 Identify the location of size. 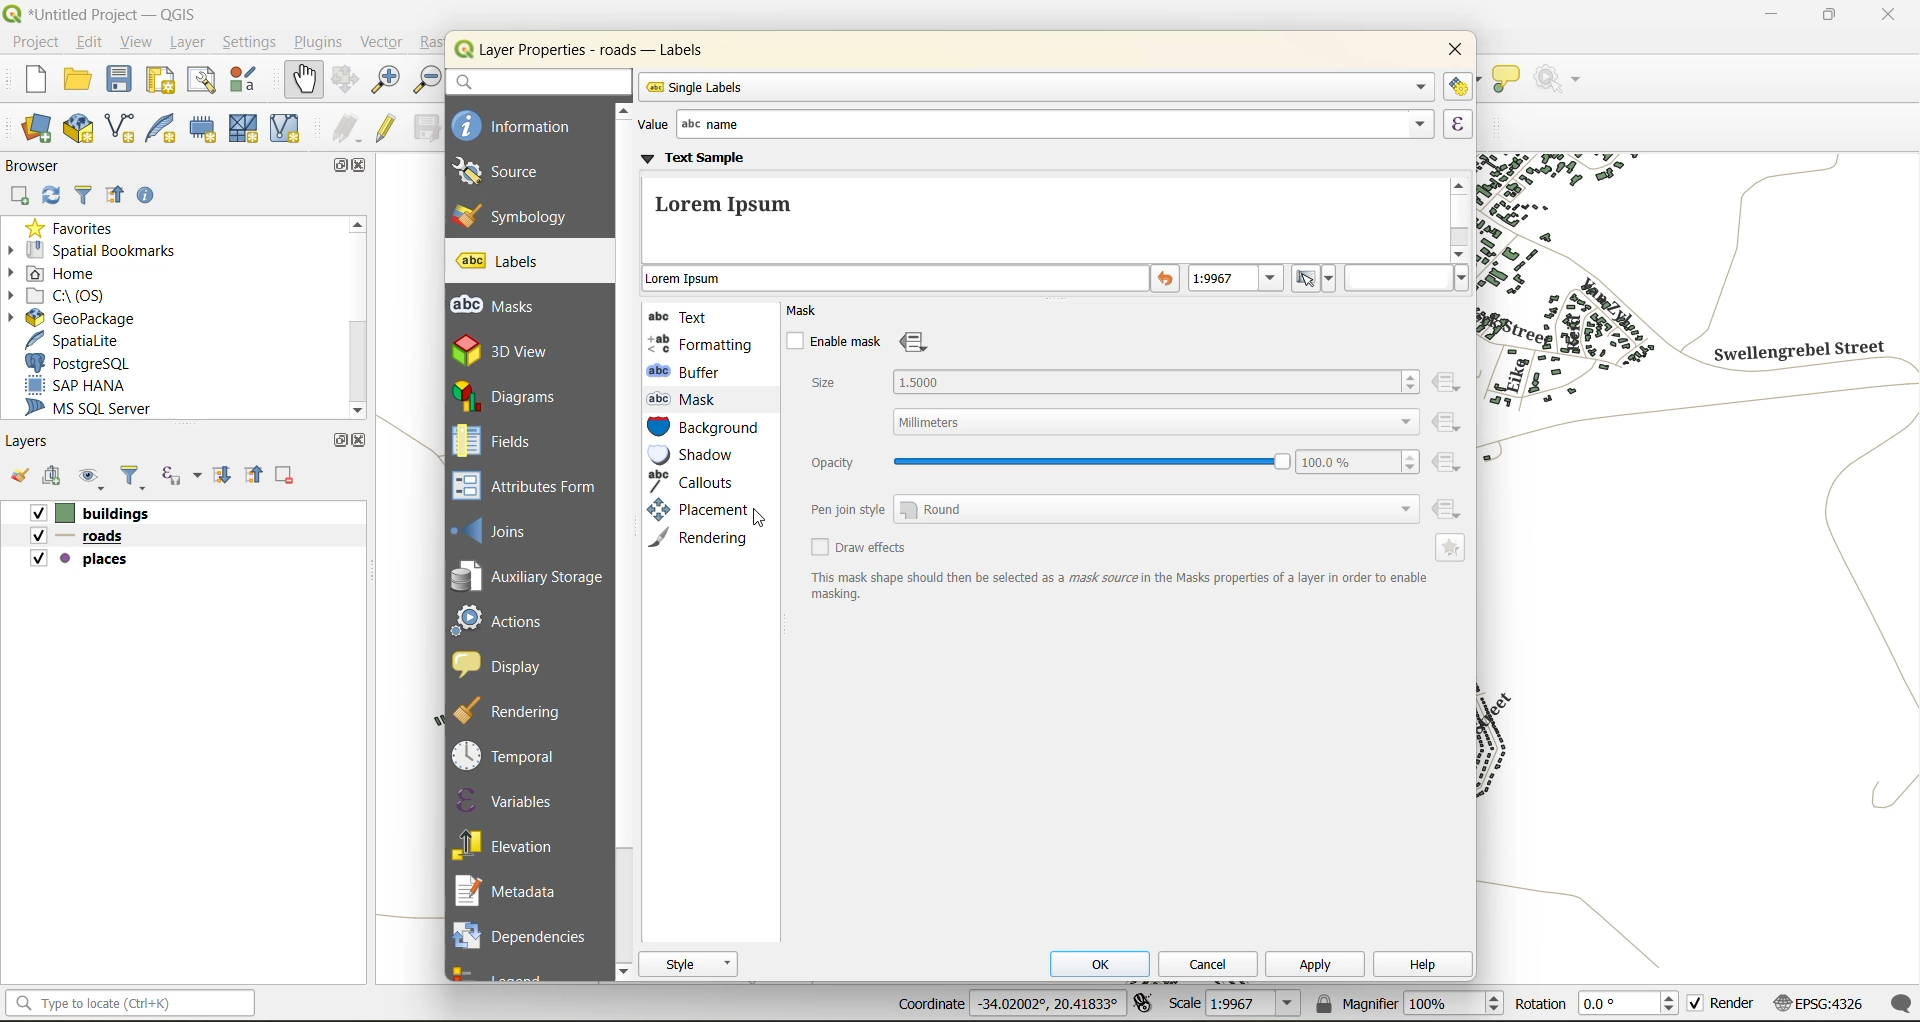
(1113, 399).